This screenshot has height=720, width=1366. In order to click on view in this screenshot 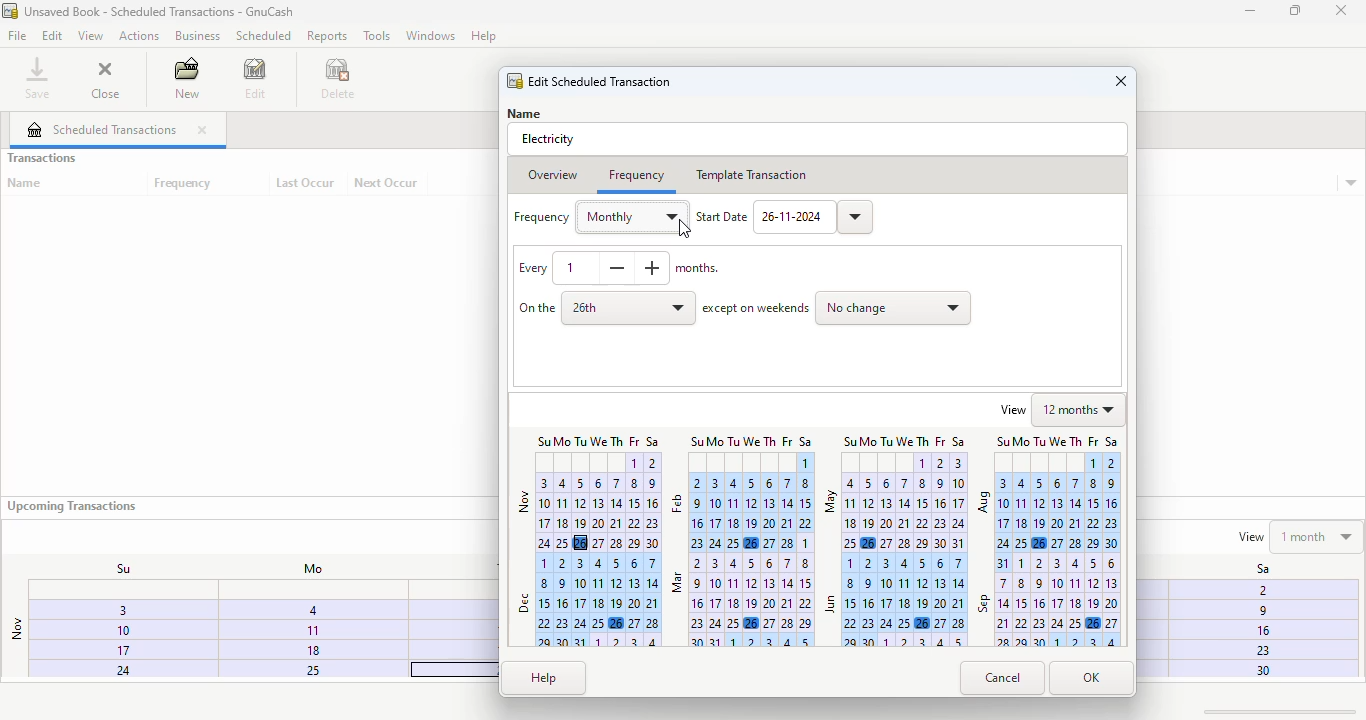, I will do `click(90, 37)`.